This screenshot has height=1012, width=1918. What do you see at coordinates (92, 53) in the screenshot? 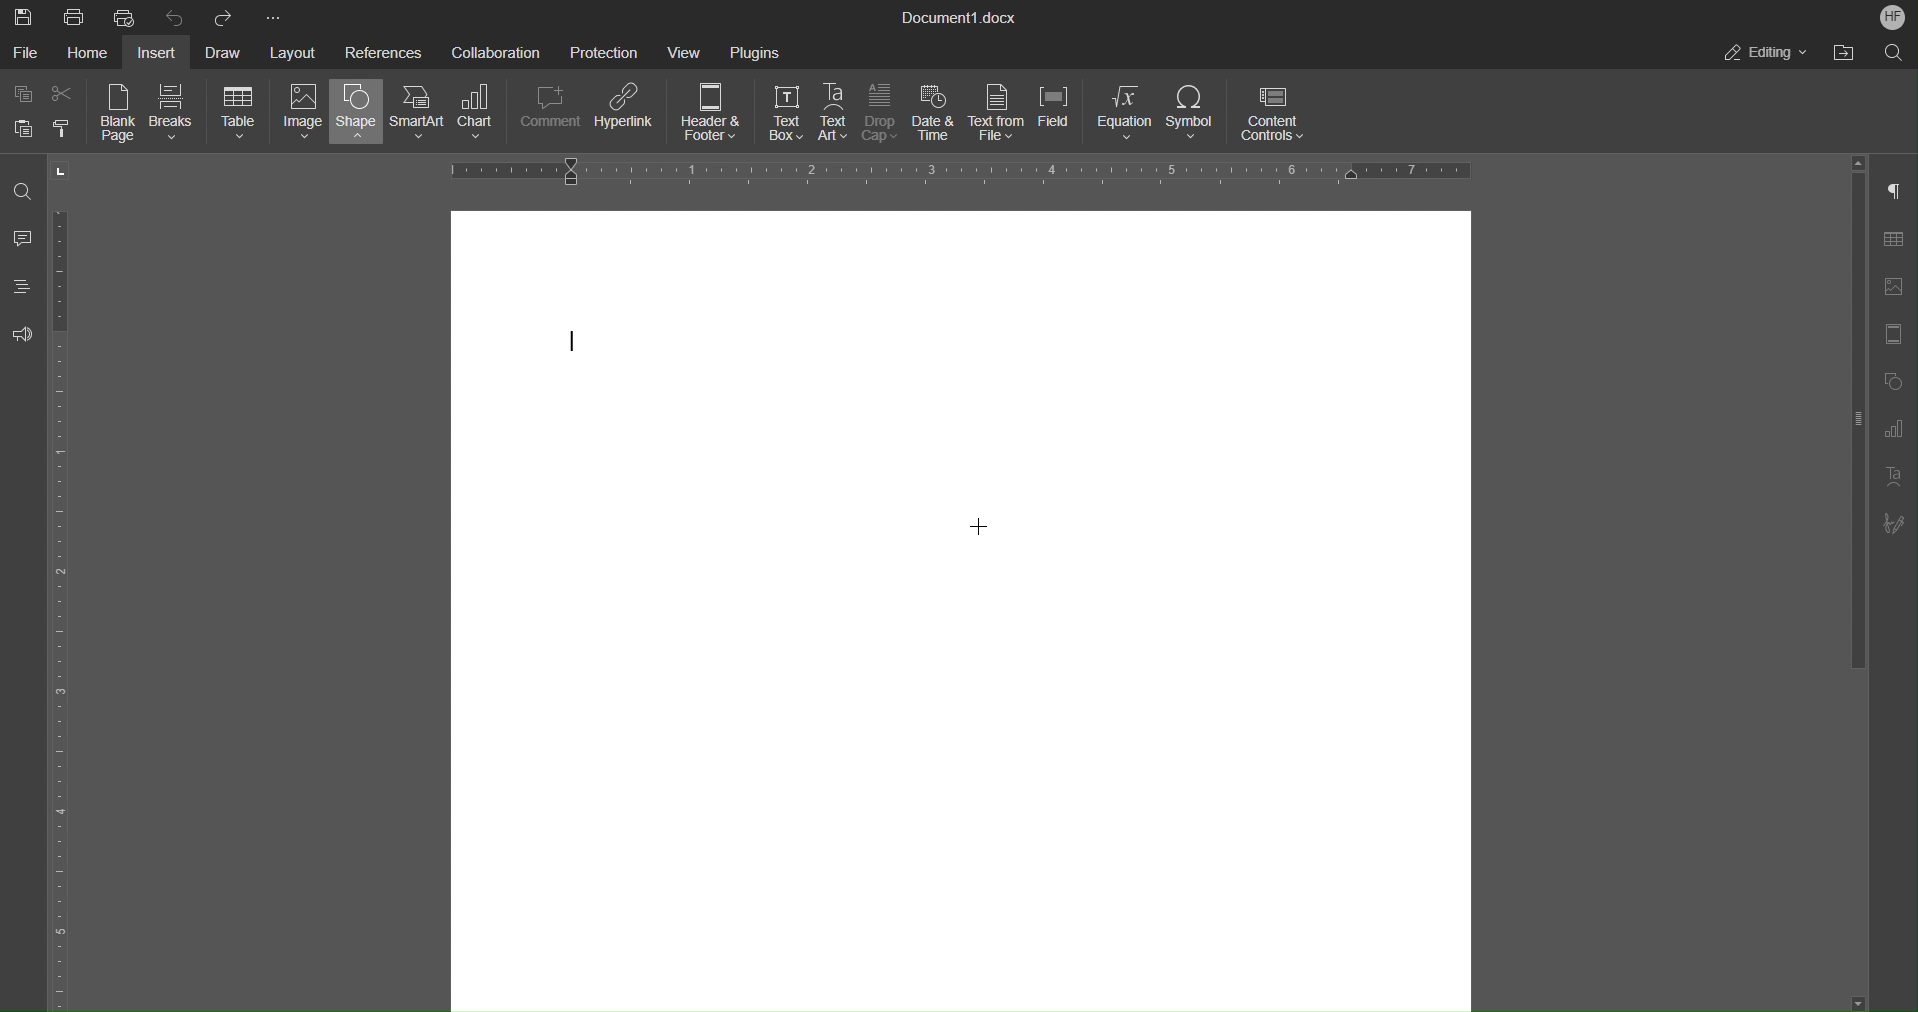
I see `Home` at bounding box center [92, 53].